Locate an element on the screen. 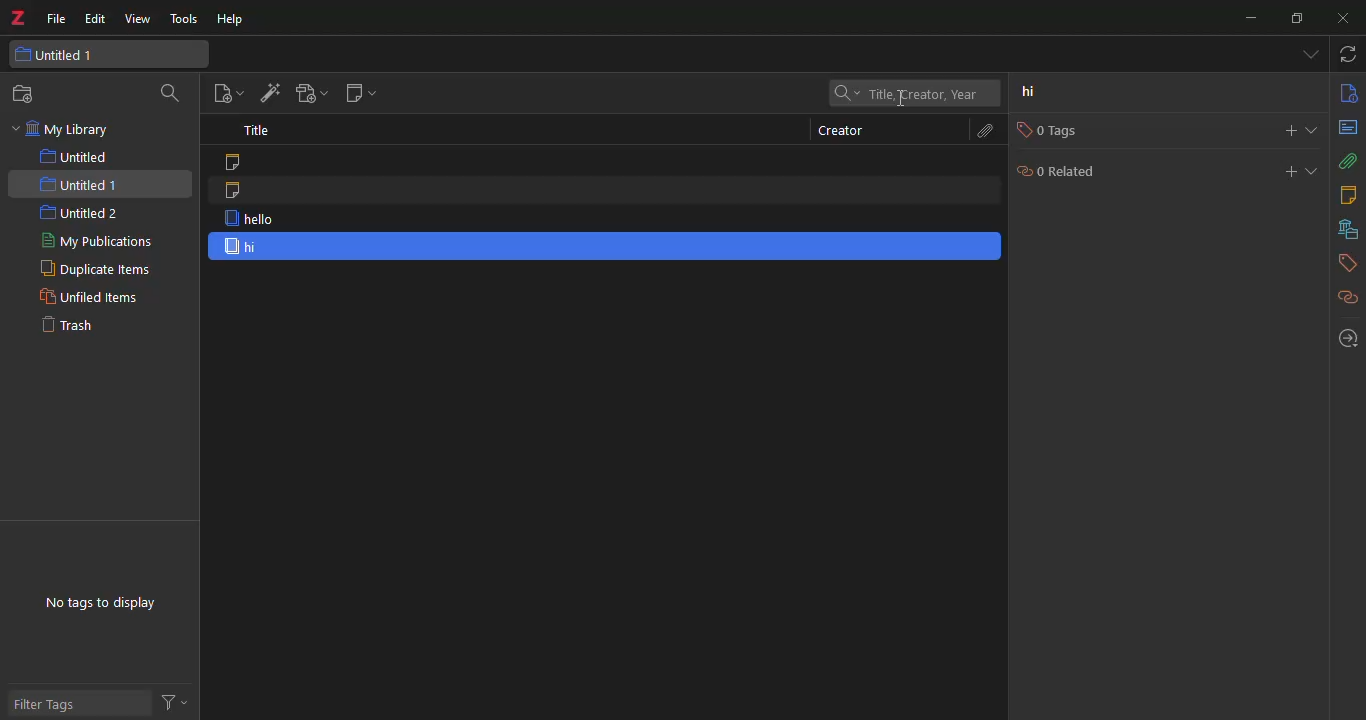 The height and width of the screenshot is (720, 1366). help is located at coordinates (232, 18).